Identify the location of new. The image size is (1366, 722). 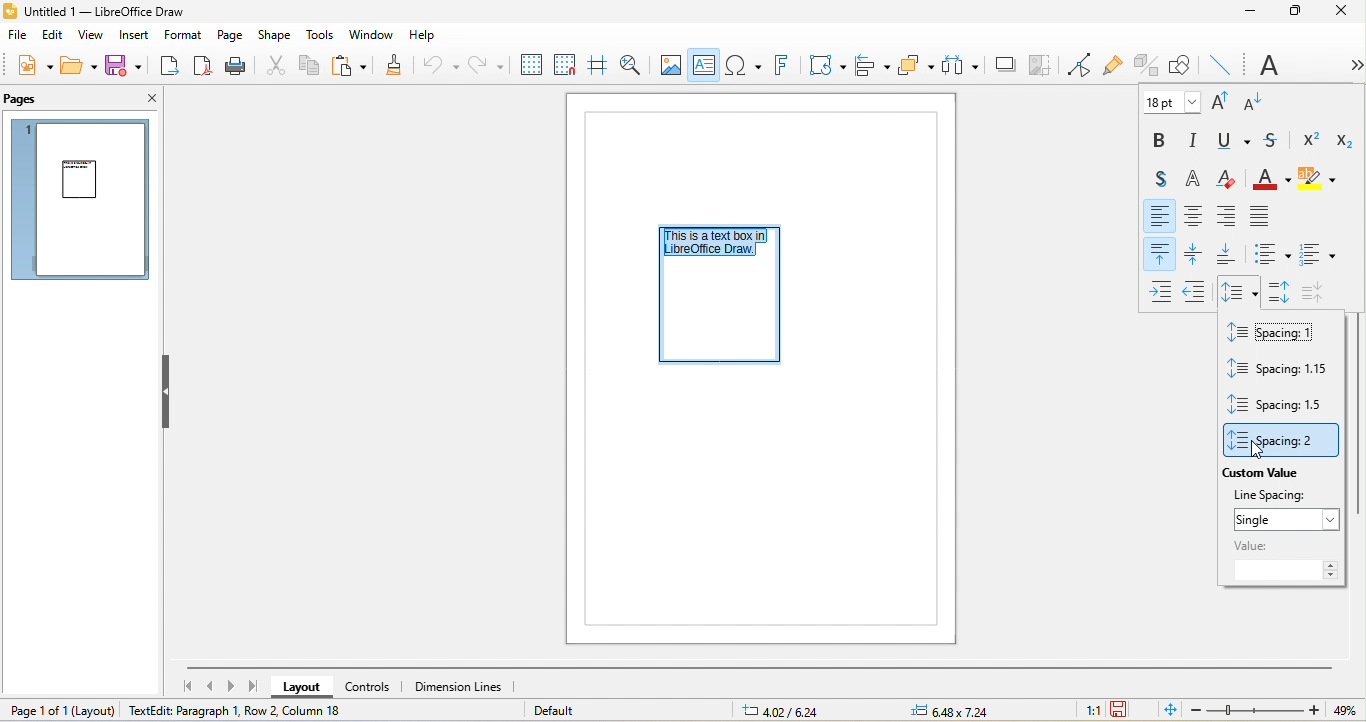
(29, 65).